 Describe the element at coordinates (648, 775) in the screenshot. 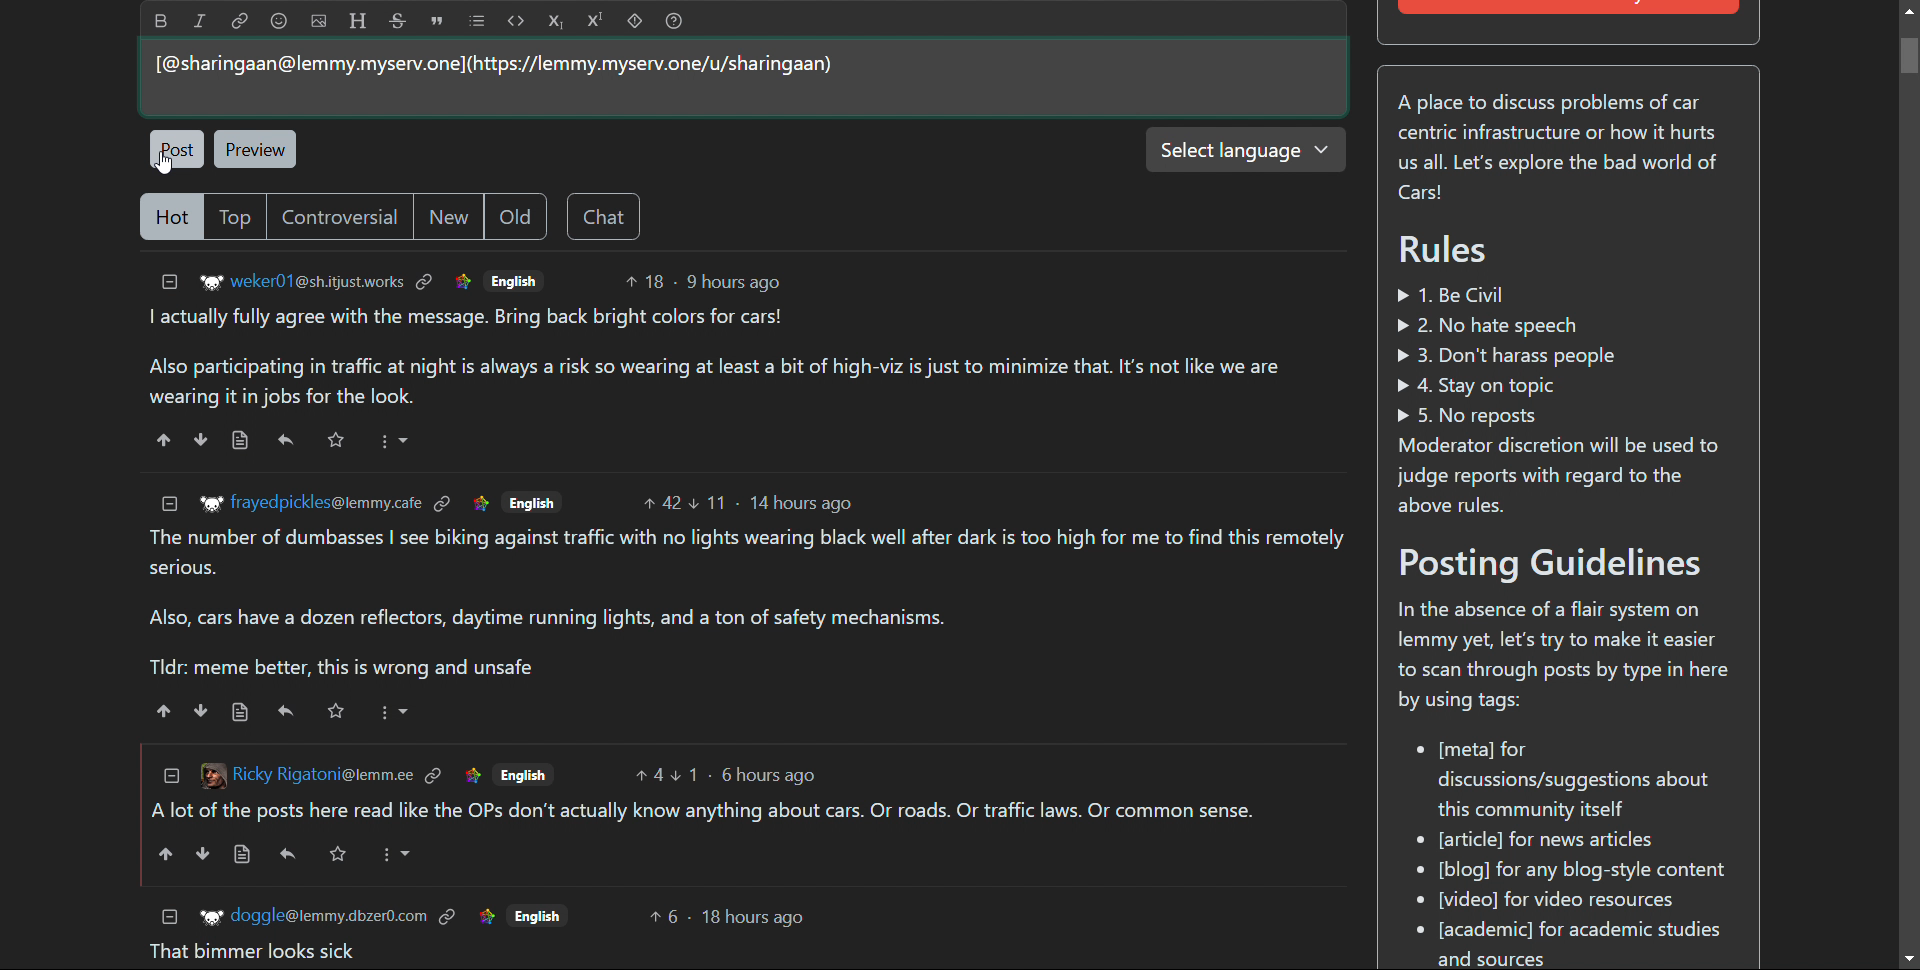

I see `upvotes 4` at that location.